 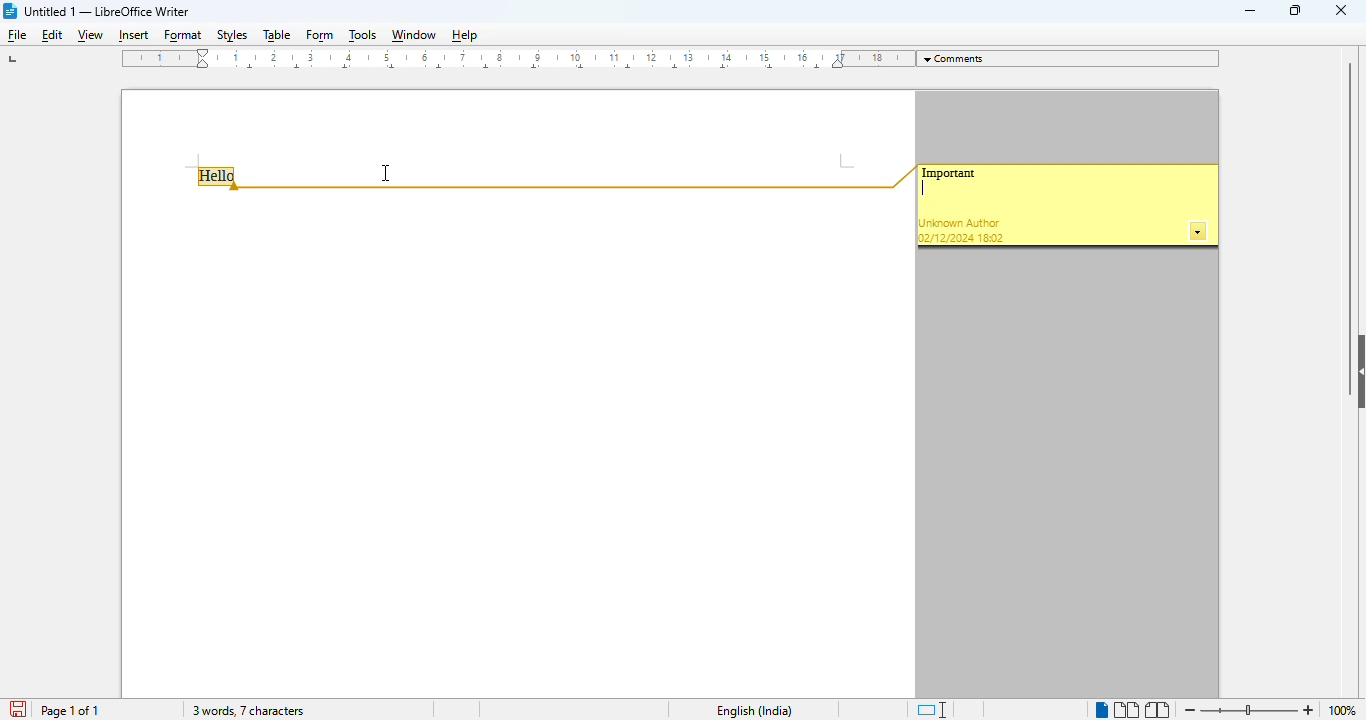 What do you see at coordinates (90, 37) in the screenshot?
I see `view` at bounding box center [90, 37].